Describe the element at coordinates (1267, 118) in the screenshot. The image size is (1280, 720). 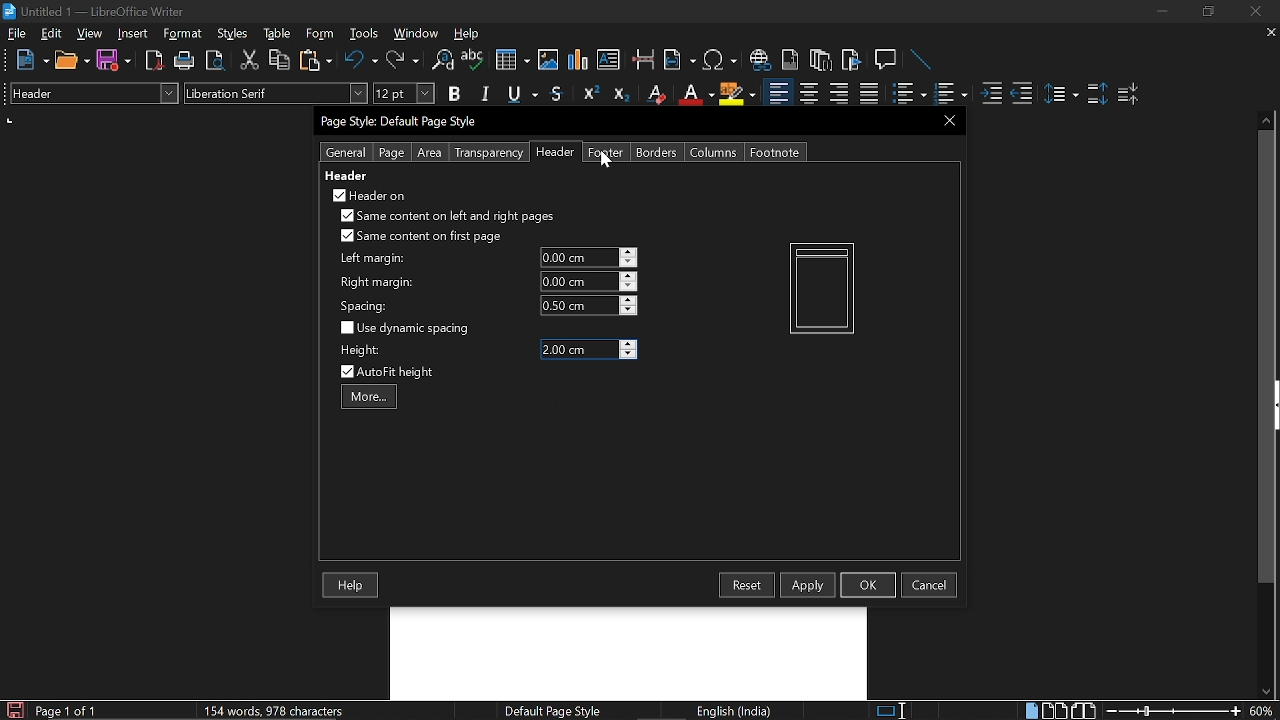
I see `Move up` at that location.